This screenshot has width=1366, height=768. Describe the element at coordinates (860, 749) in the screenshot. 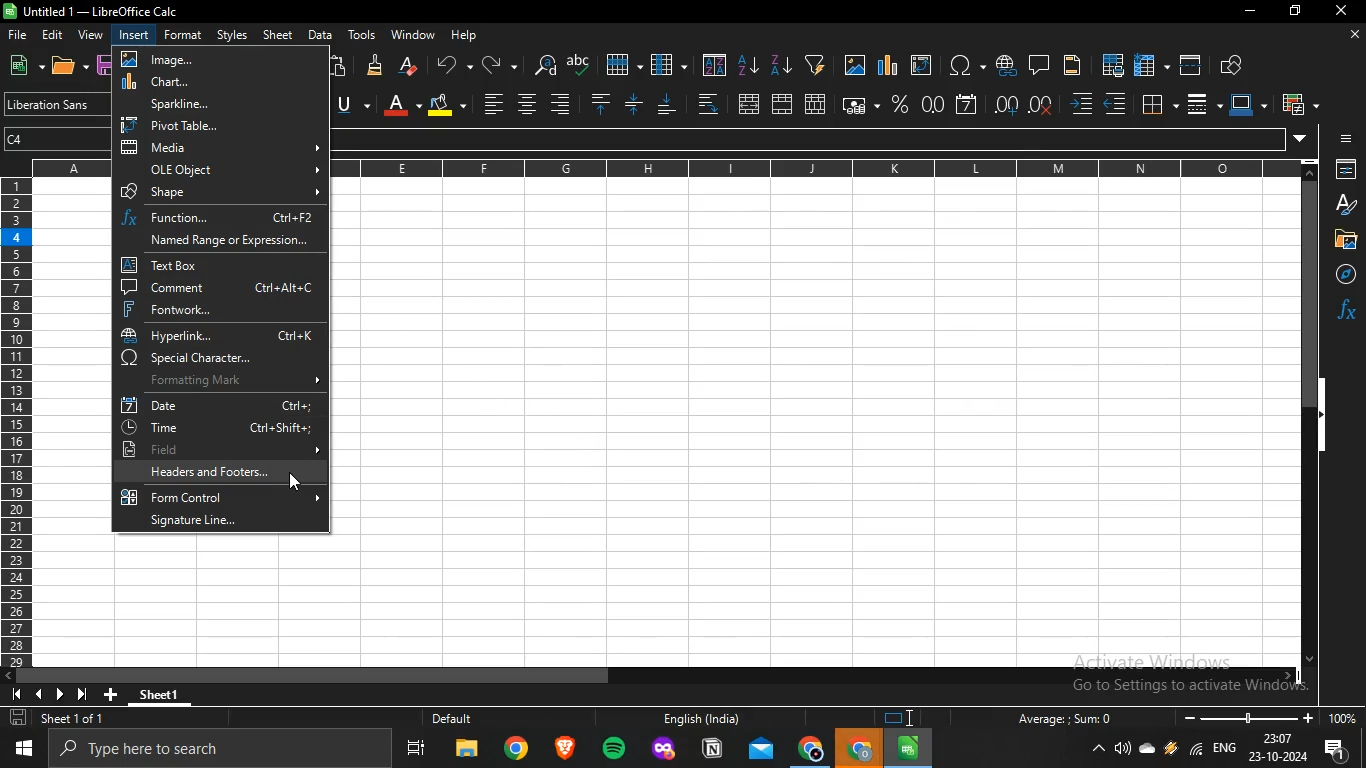

I see `google chrome` at that location.